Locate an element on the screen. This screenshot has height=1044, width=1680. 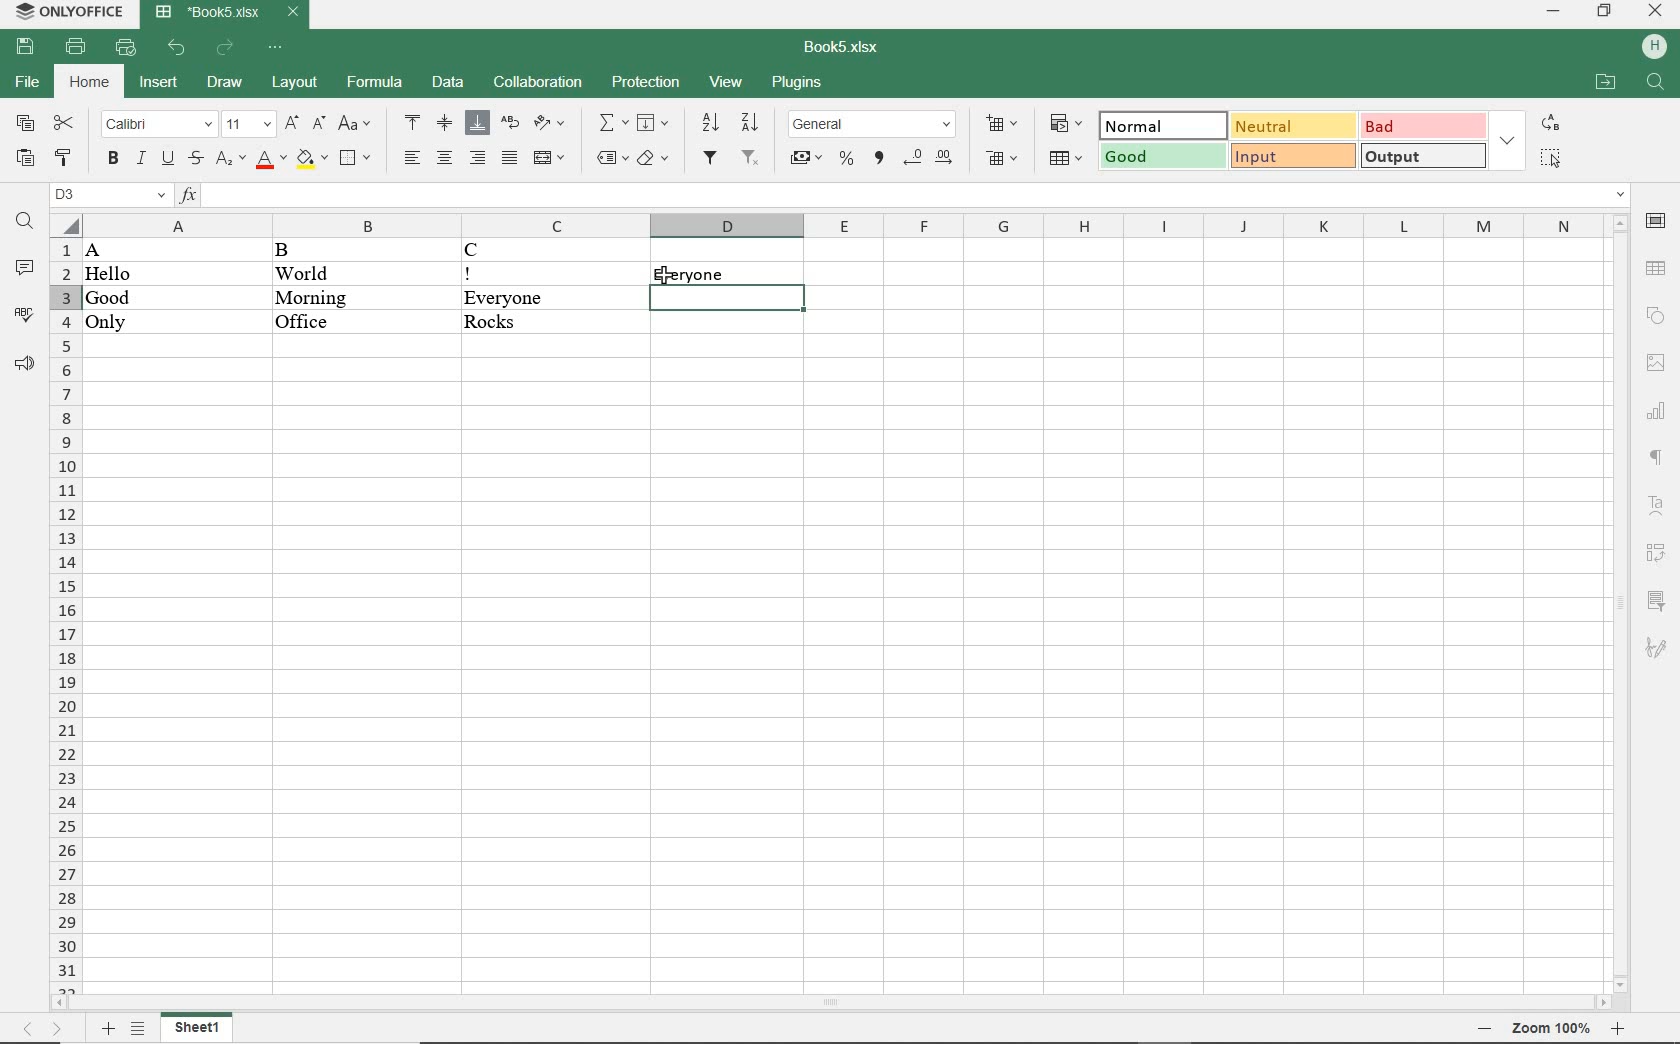
scrollbar is located at coordinates (835, 1001).